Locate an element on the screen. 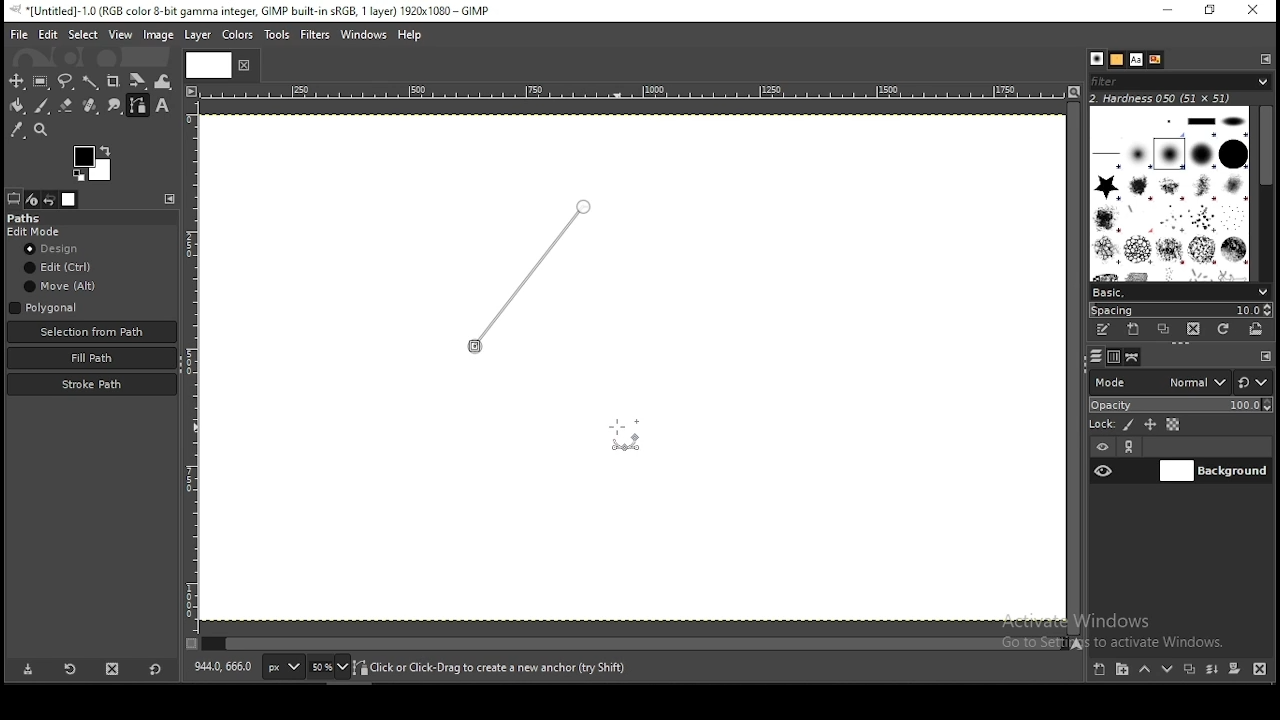  selection from path is located at coordinates (90, 332).